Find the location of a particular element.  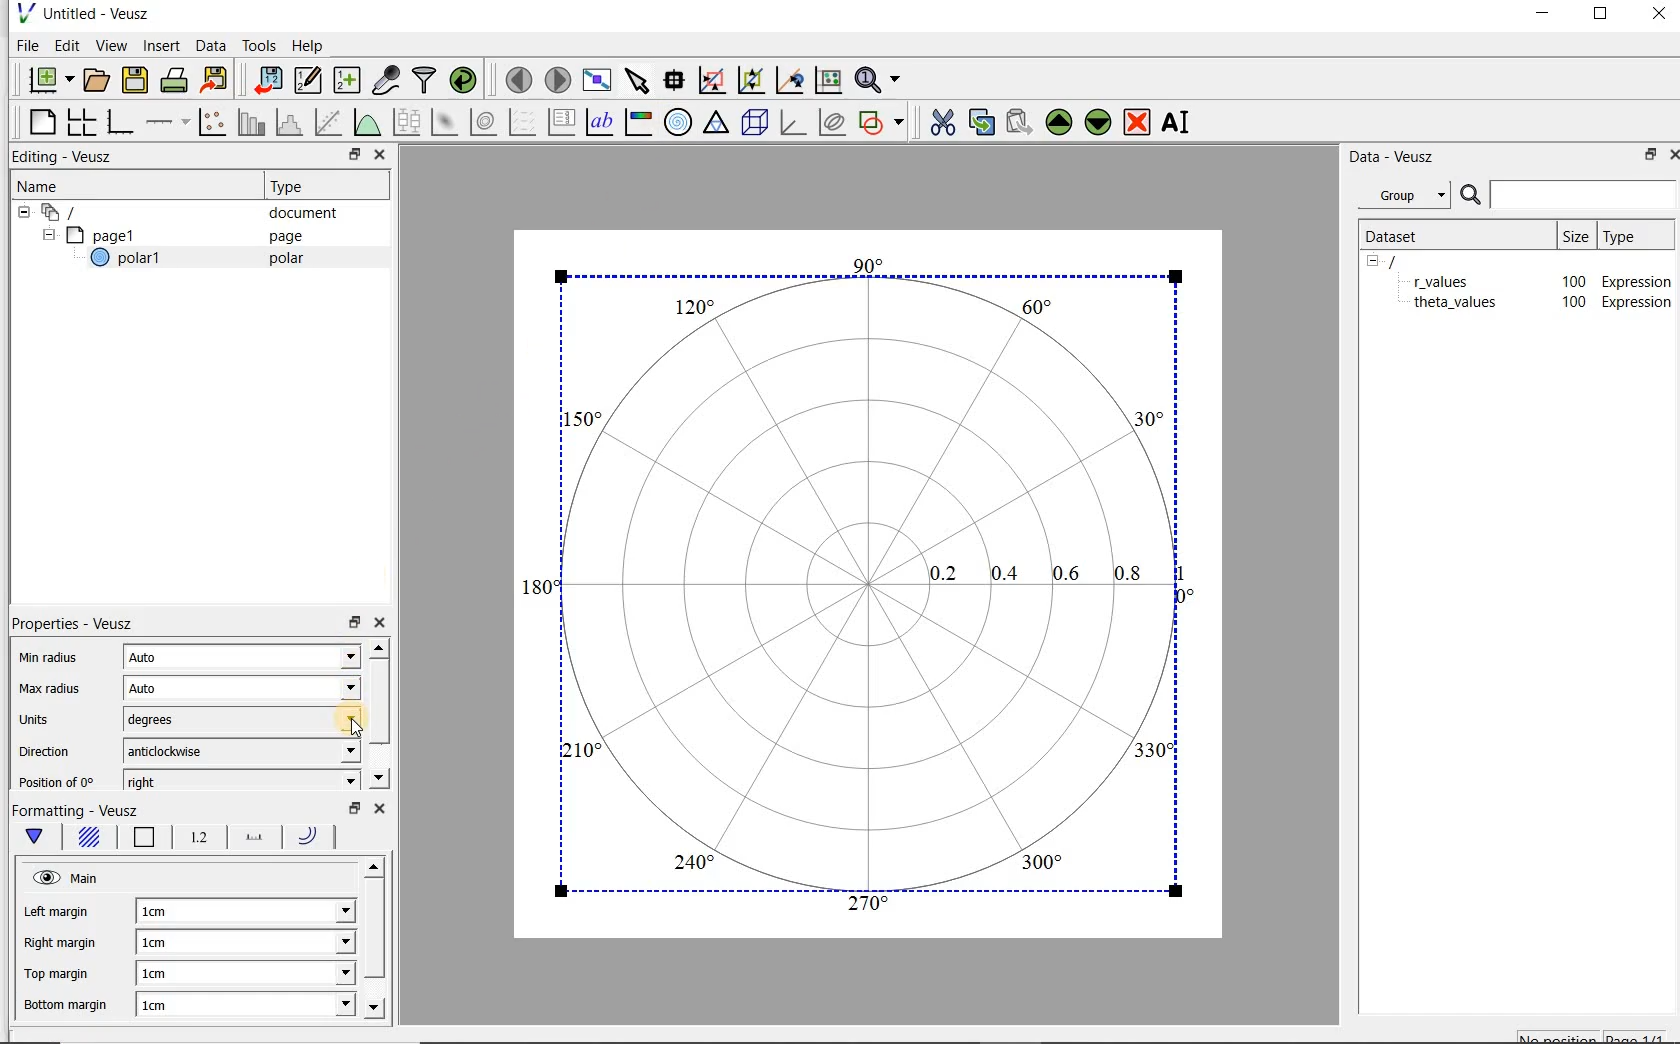

import data into Veusz is located at coordinates (266, 81).